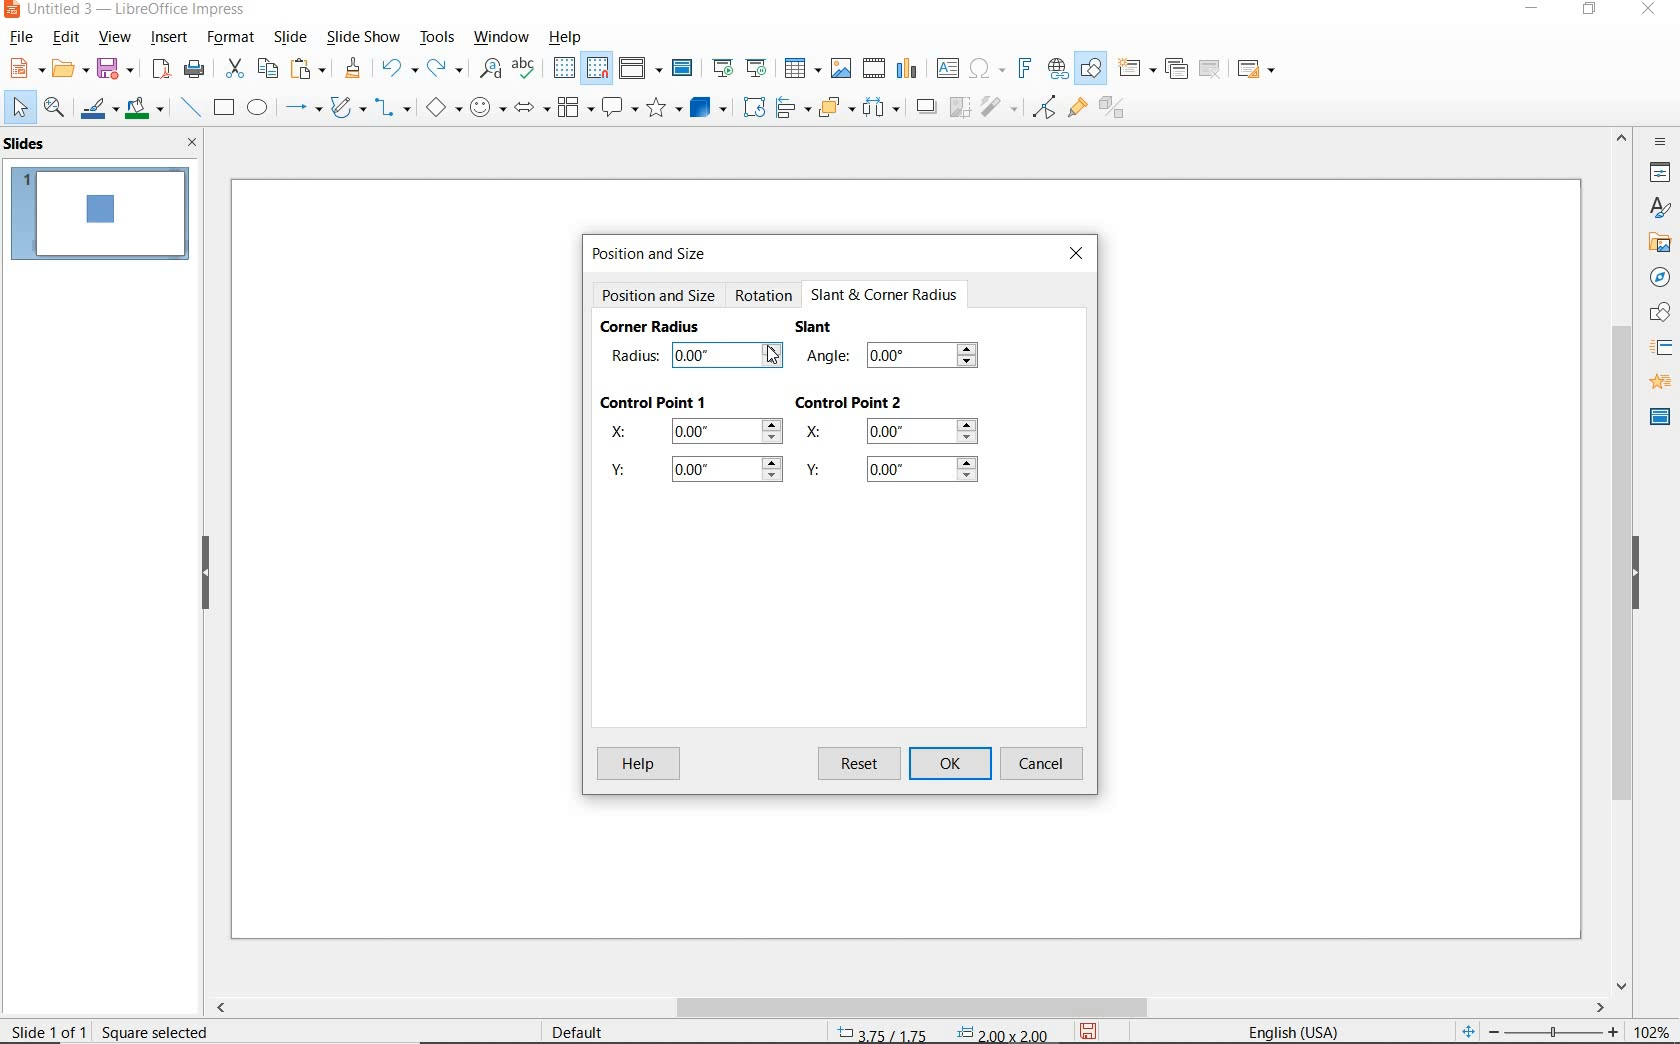 The image size is (1680, 1044). I want to click on zoom factor, so click(1652, 1027).